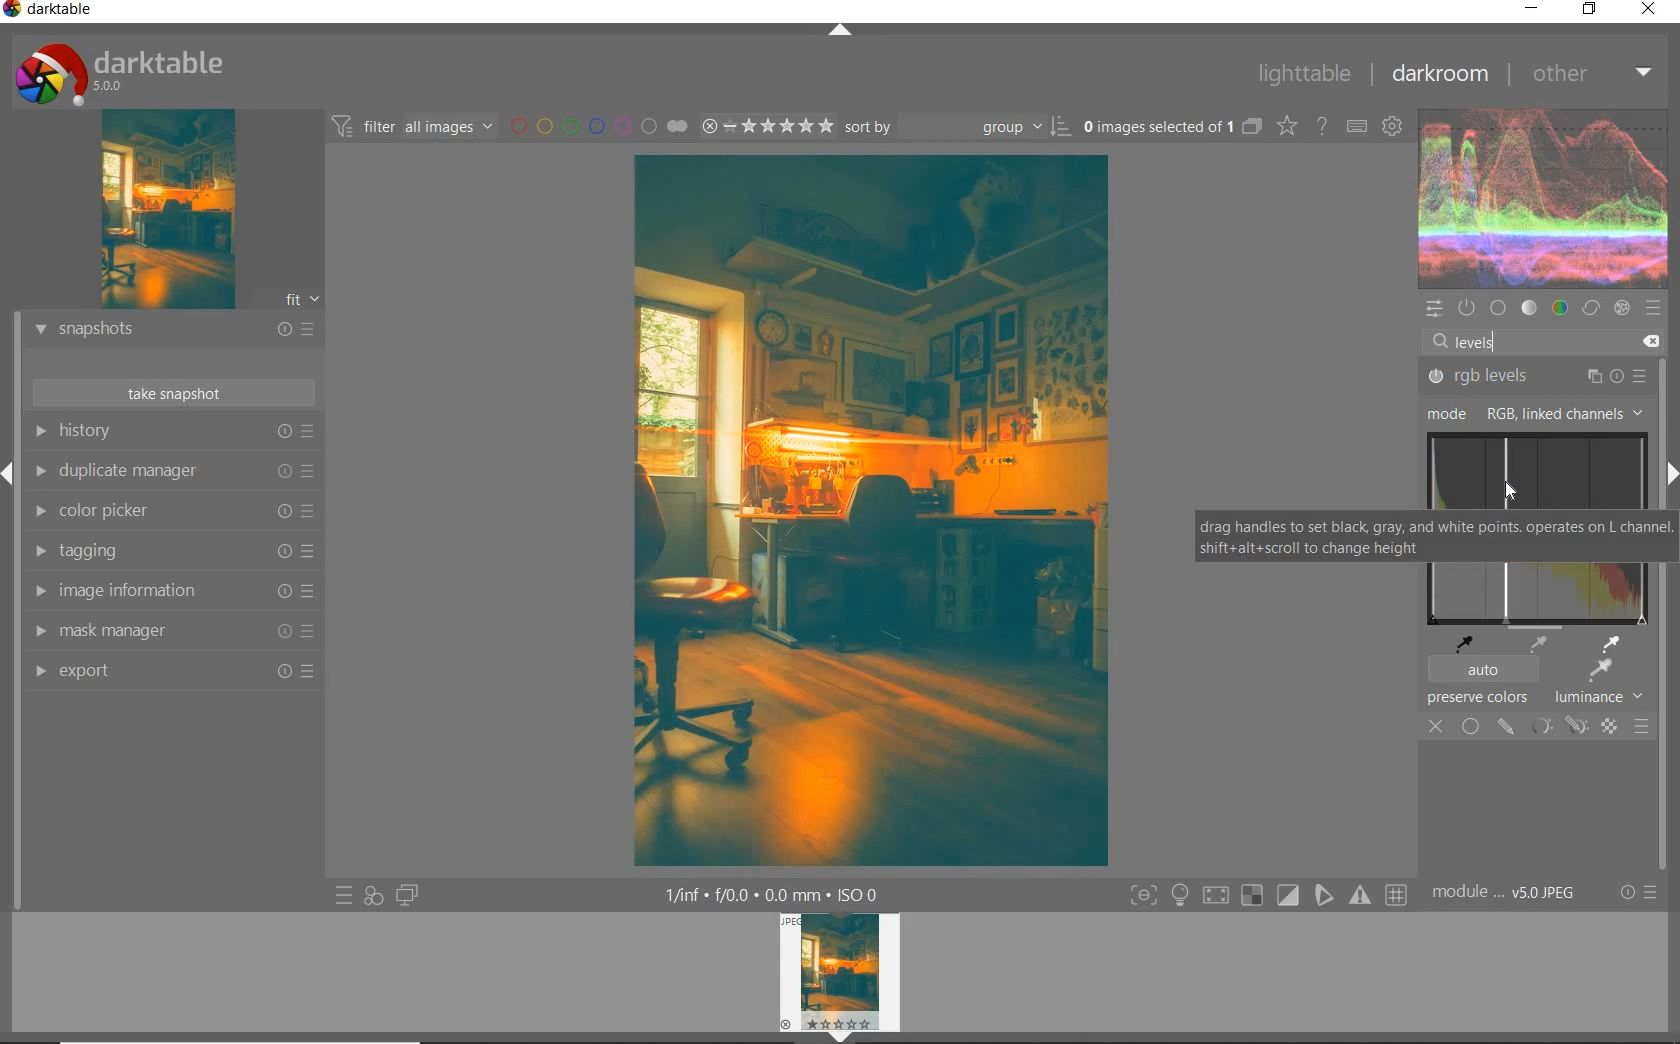 The height and width of the screenshot is (1044, 1680). I want to click on minimize, so click(1532, 9).